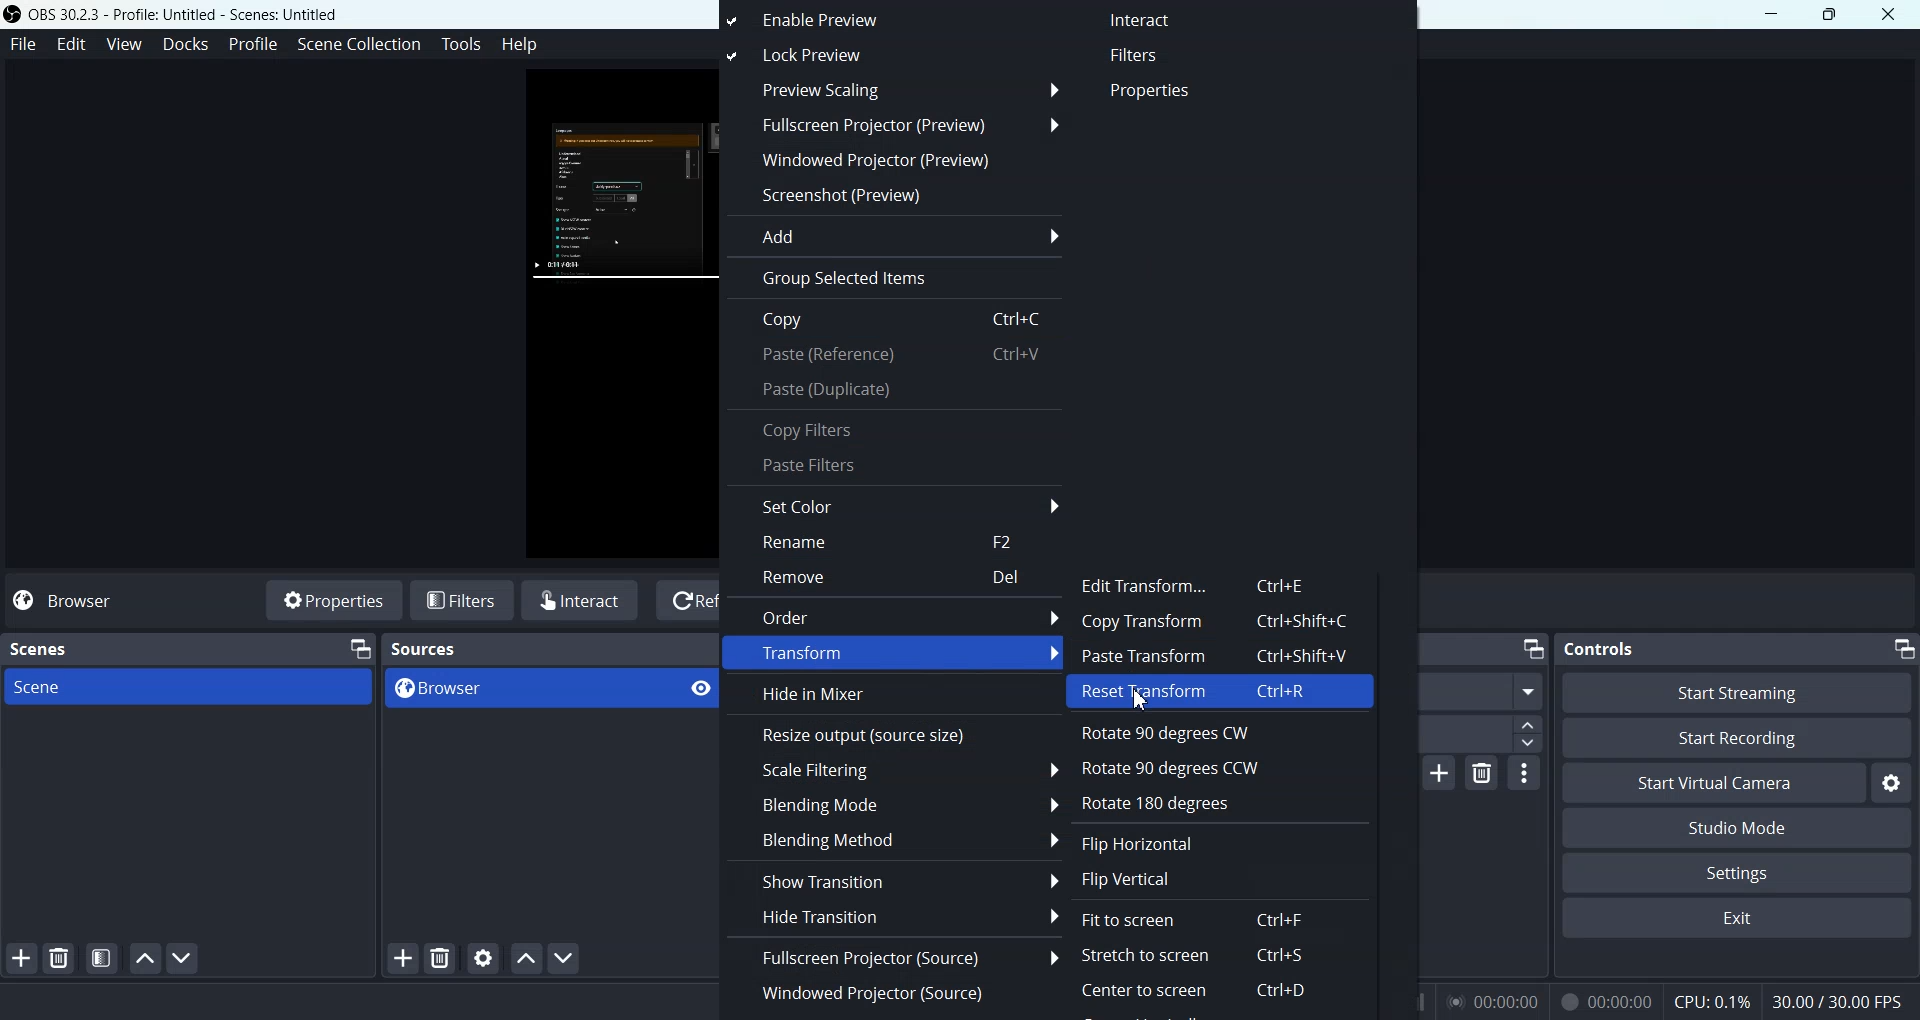 The width and height of the screenshot is (1920, 1020). What do you see at coordinates (1203, 583) in the screenshot?
I see `Edit Transform` at bounding box center [1203, 583].